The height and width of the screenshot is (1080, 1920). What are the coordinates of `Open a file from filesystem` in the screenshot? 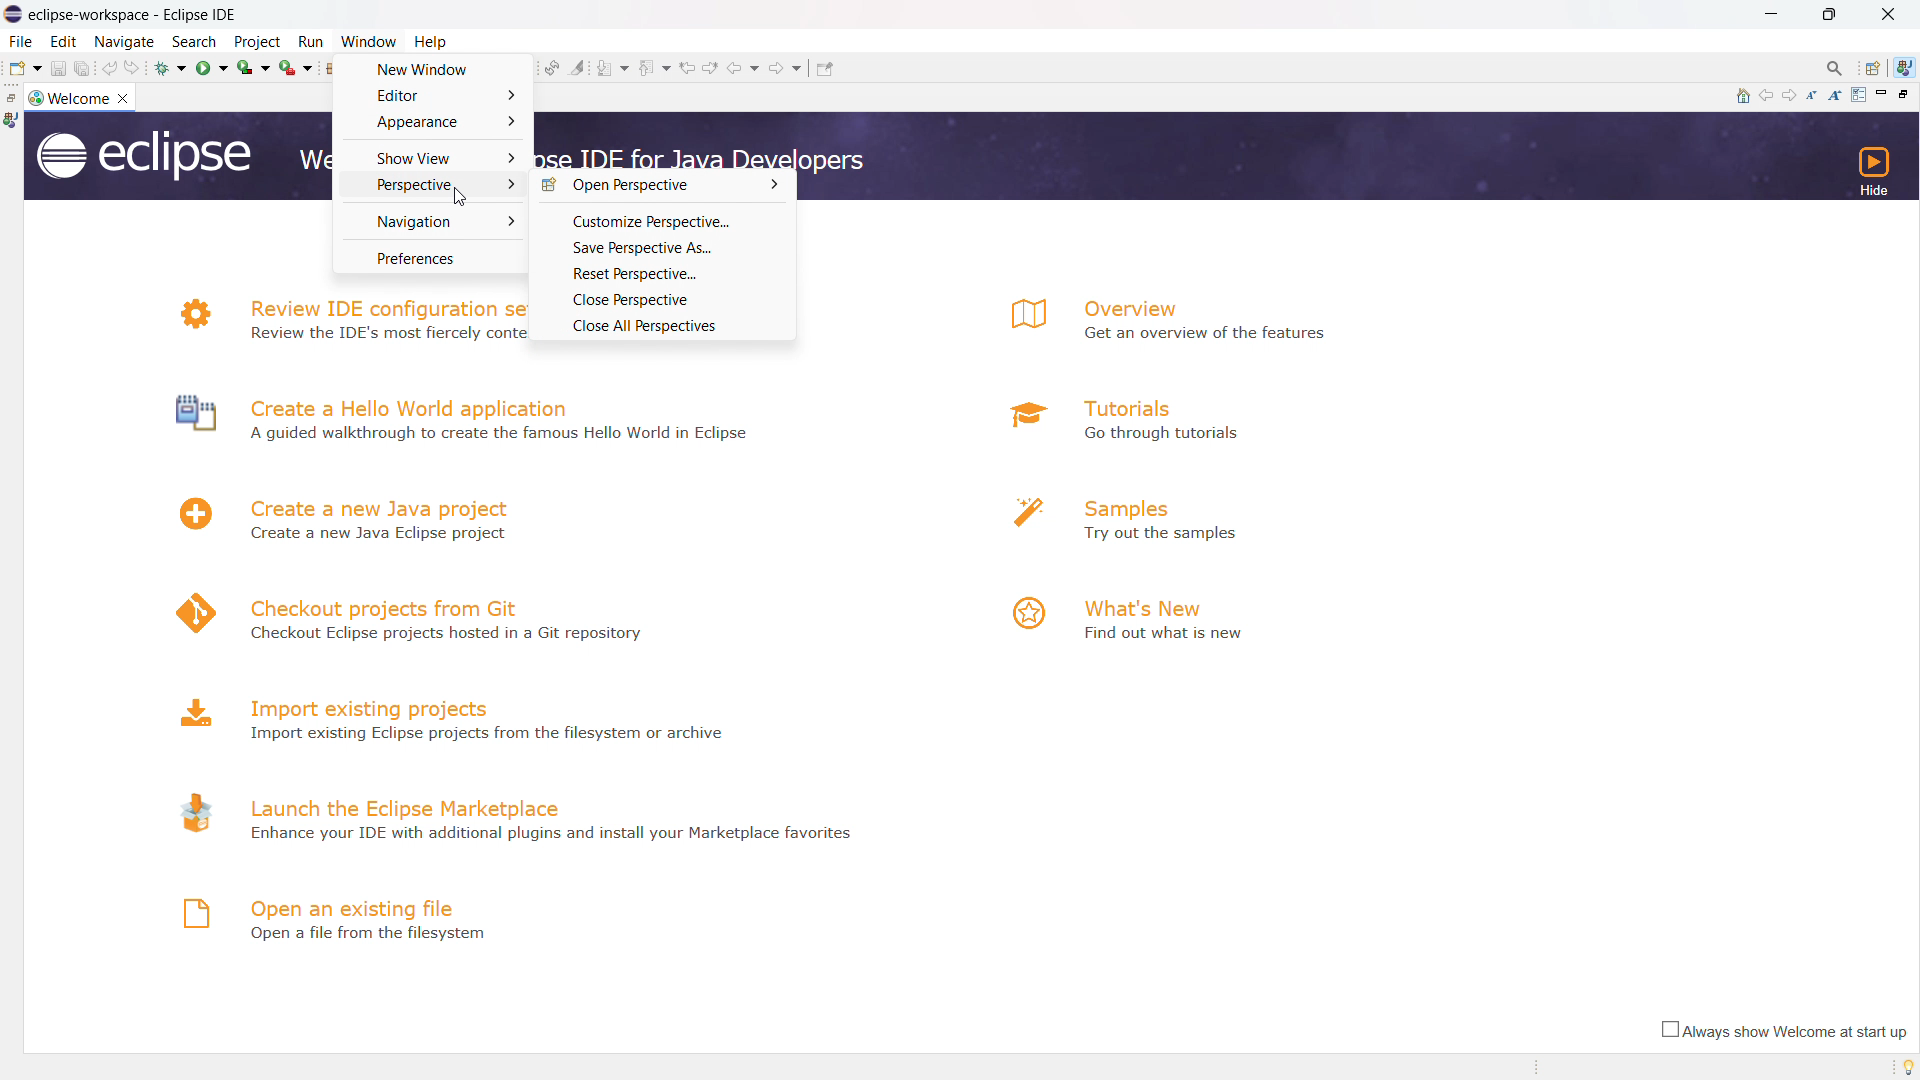 It's located at (365, 936).